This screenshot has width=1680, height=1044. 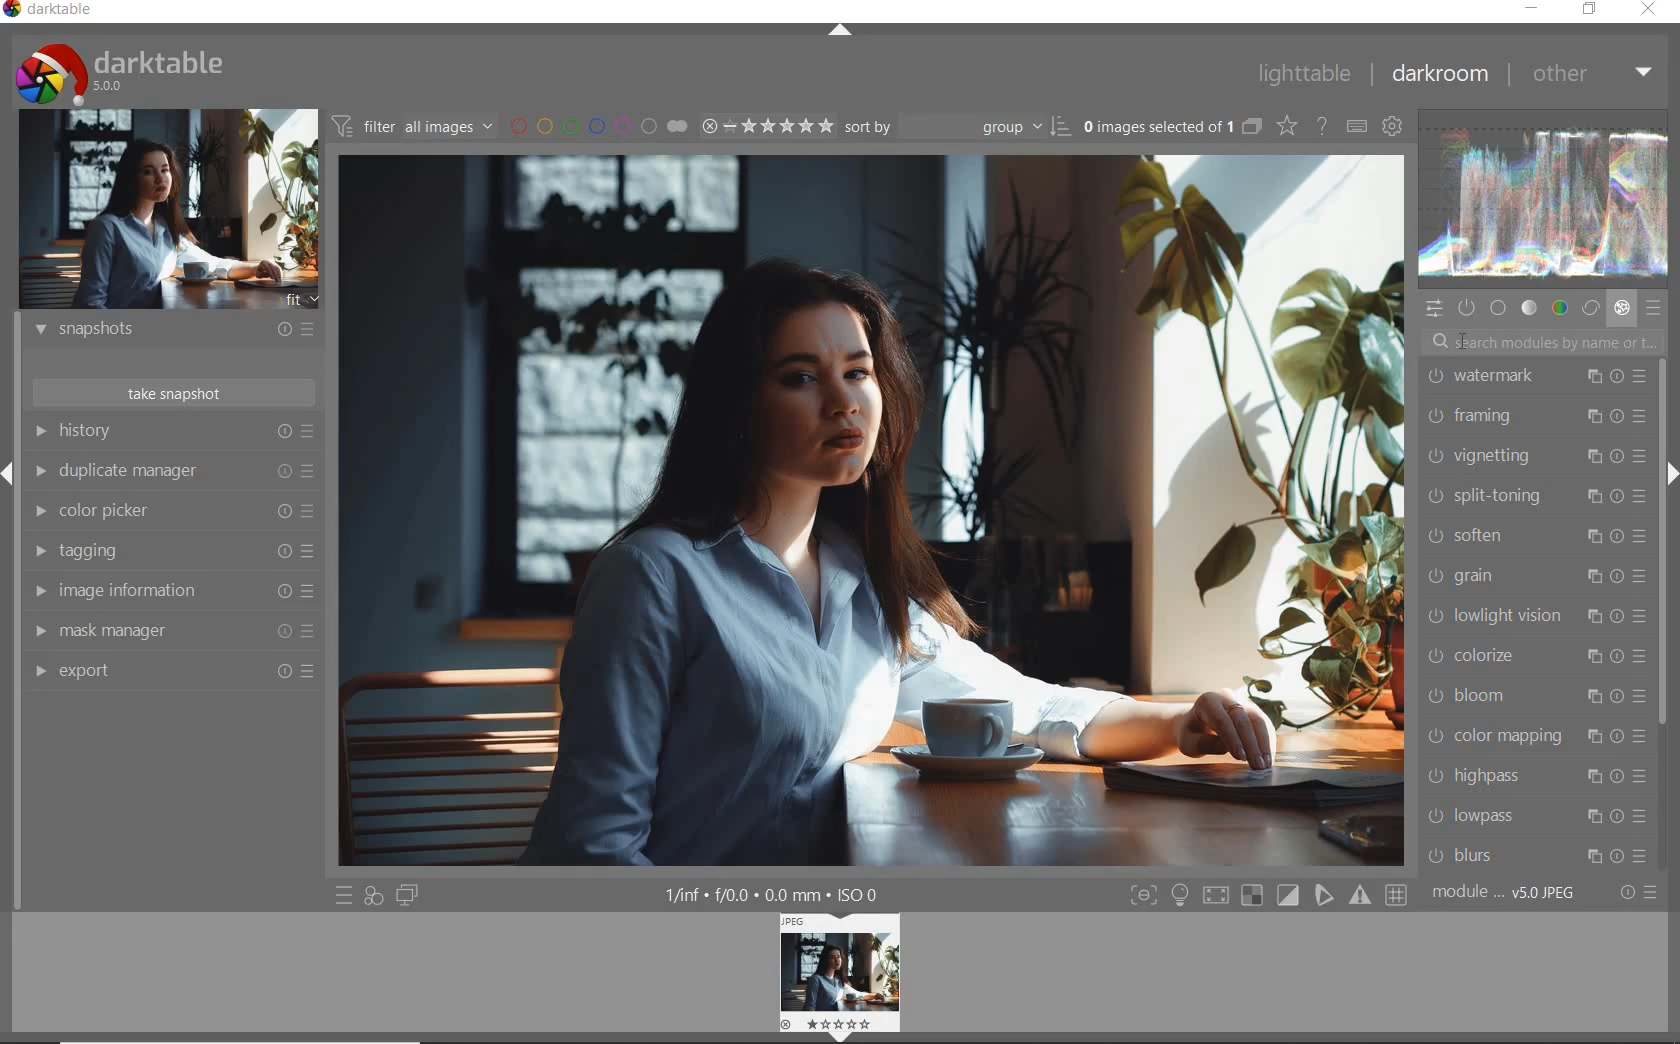 I want to click on history, so click(x=171, y=430).